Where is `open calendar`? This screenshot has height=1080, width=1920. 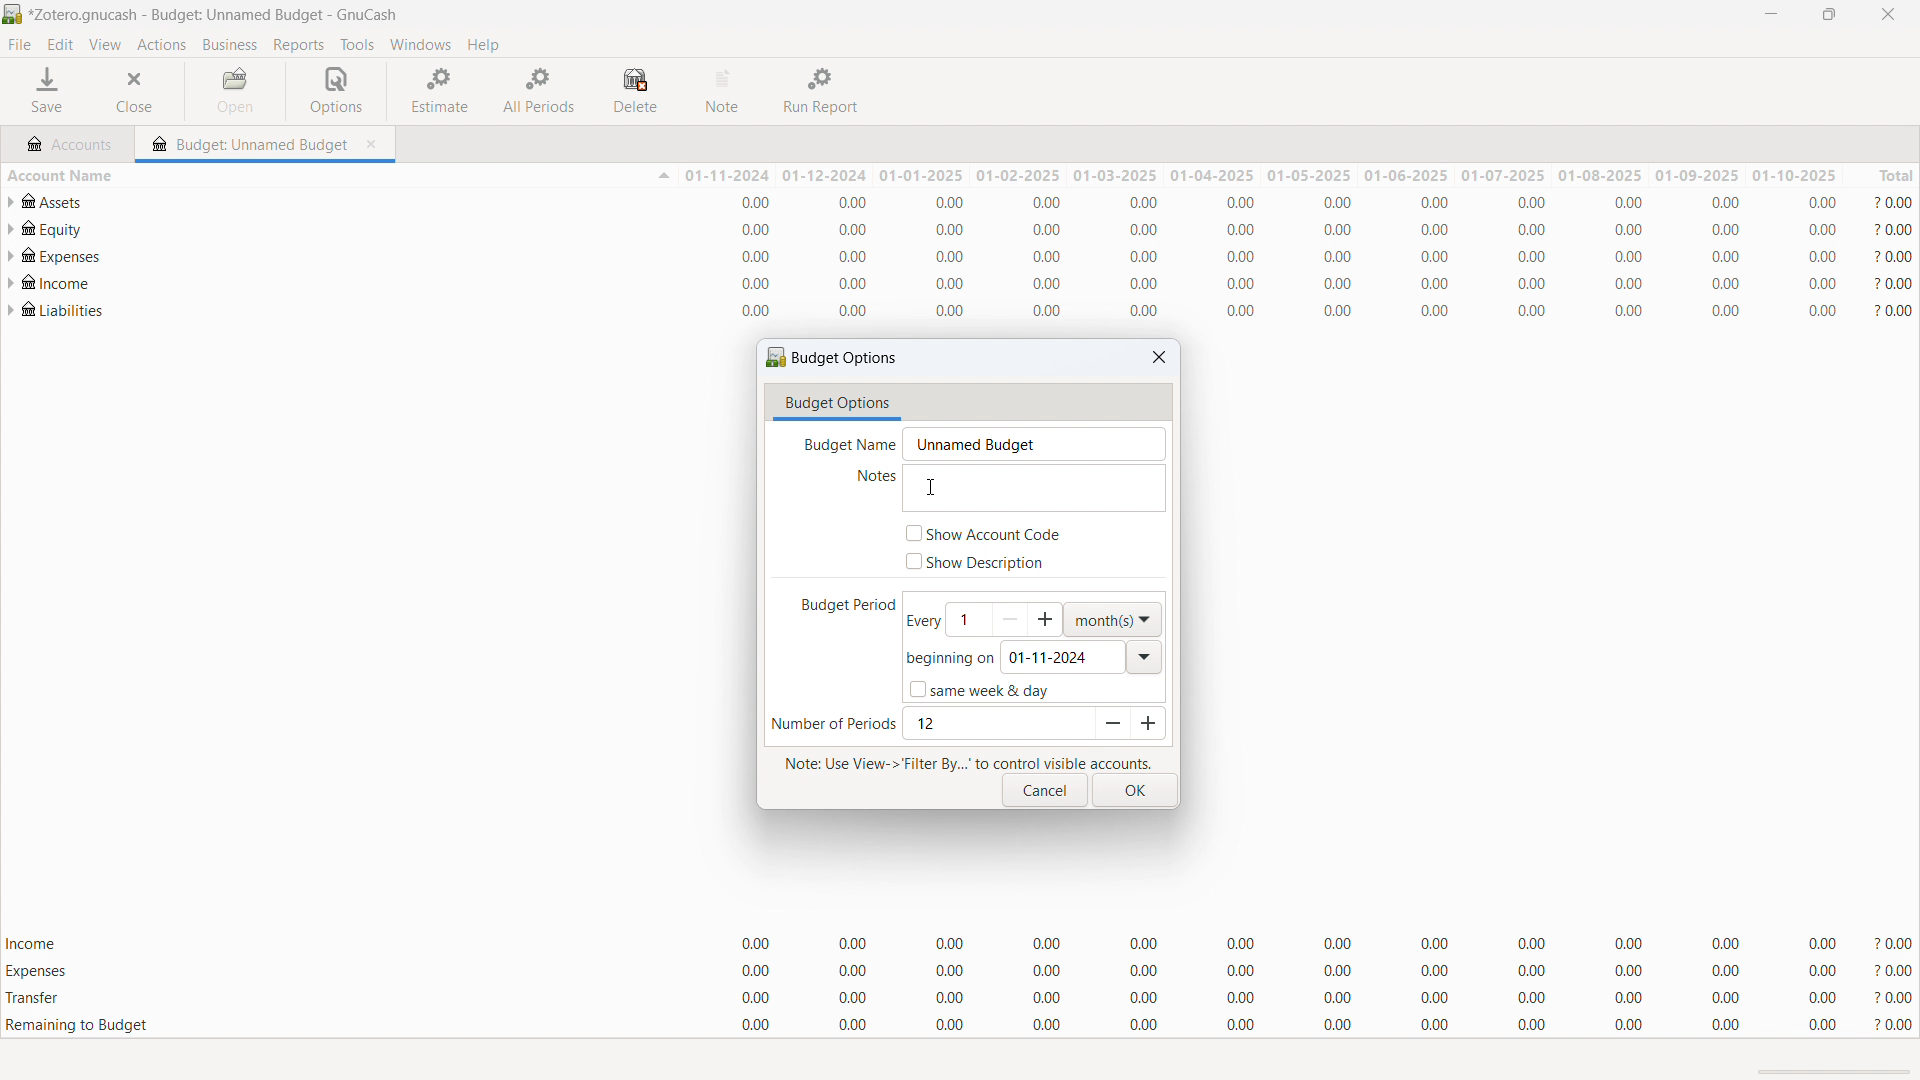 open calendar is located at coordinates (1147, 657).